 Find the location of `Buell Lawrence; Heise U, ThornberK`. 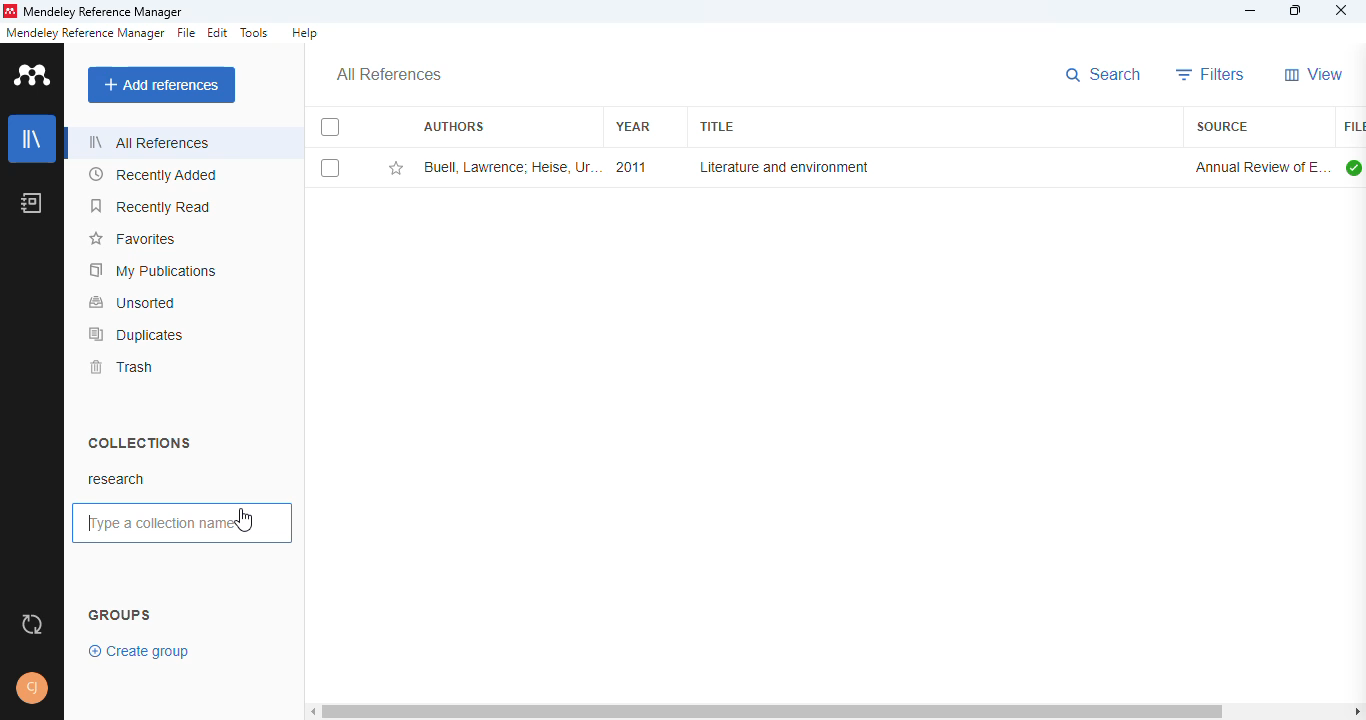

Buell Lawrence; Heise U, ThornberK is located at coordinates (511, 167).